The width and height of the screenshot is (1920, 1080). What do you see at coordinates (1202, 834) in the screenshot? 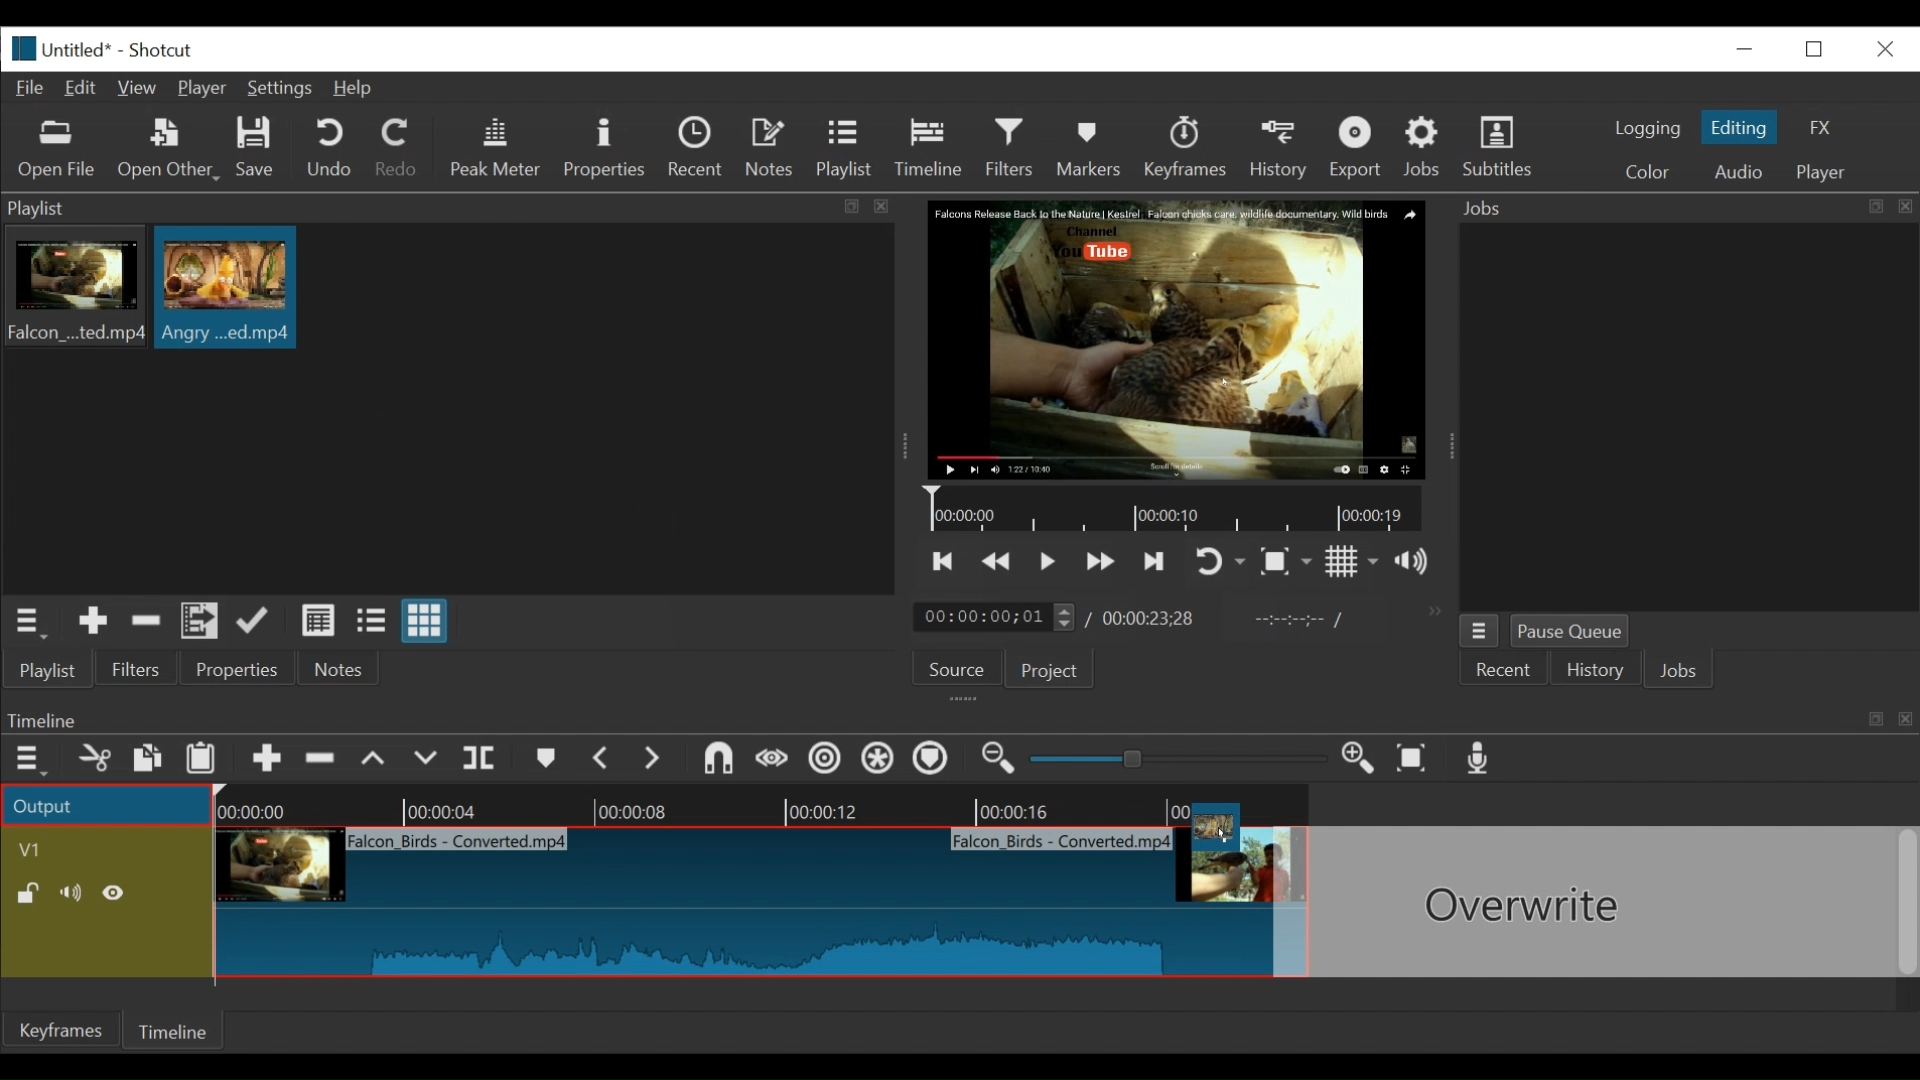
I see `clip` at bounding box center [1202, 834].